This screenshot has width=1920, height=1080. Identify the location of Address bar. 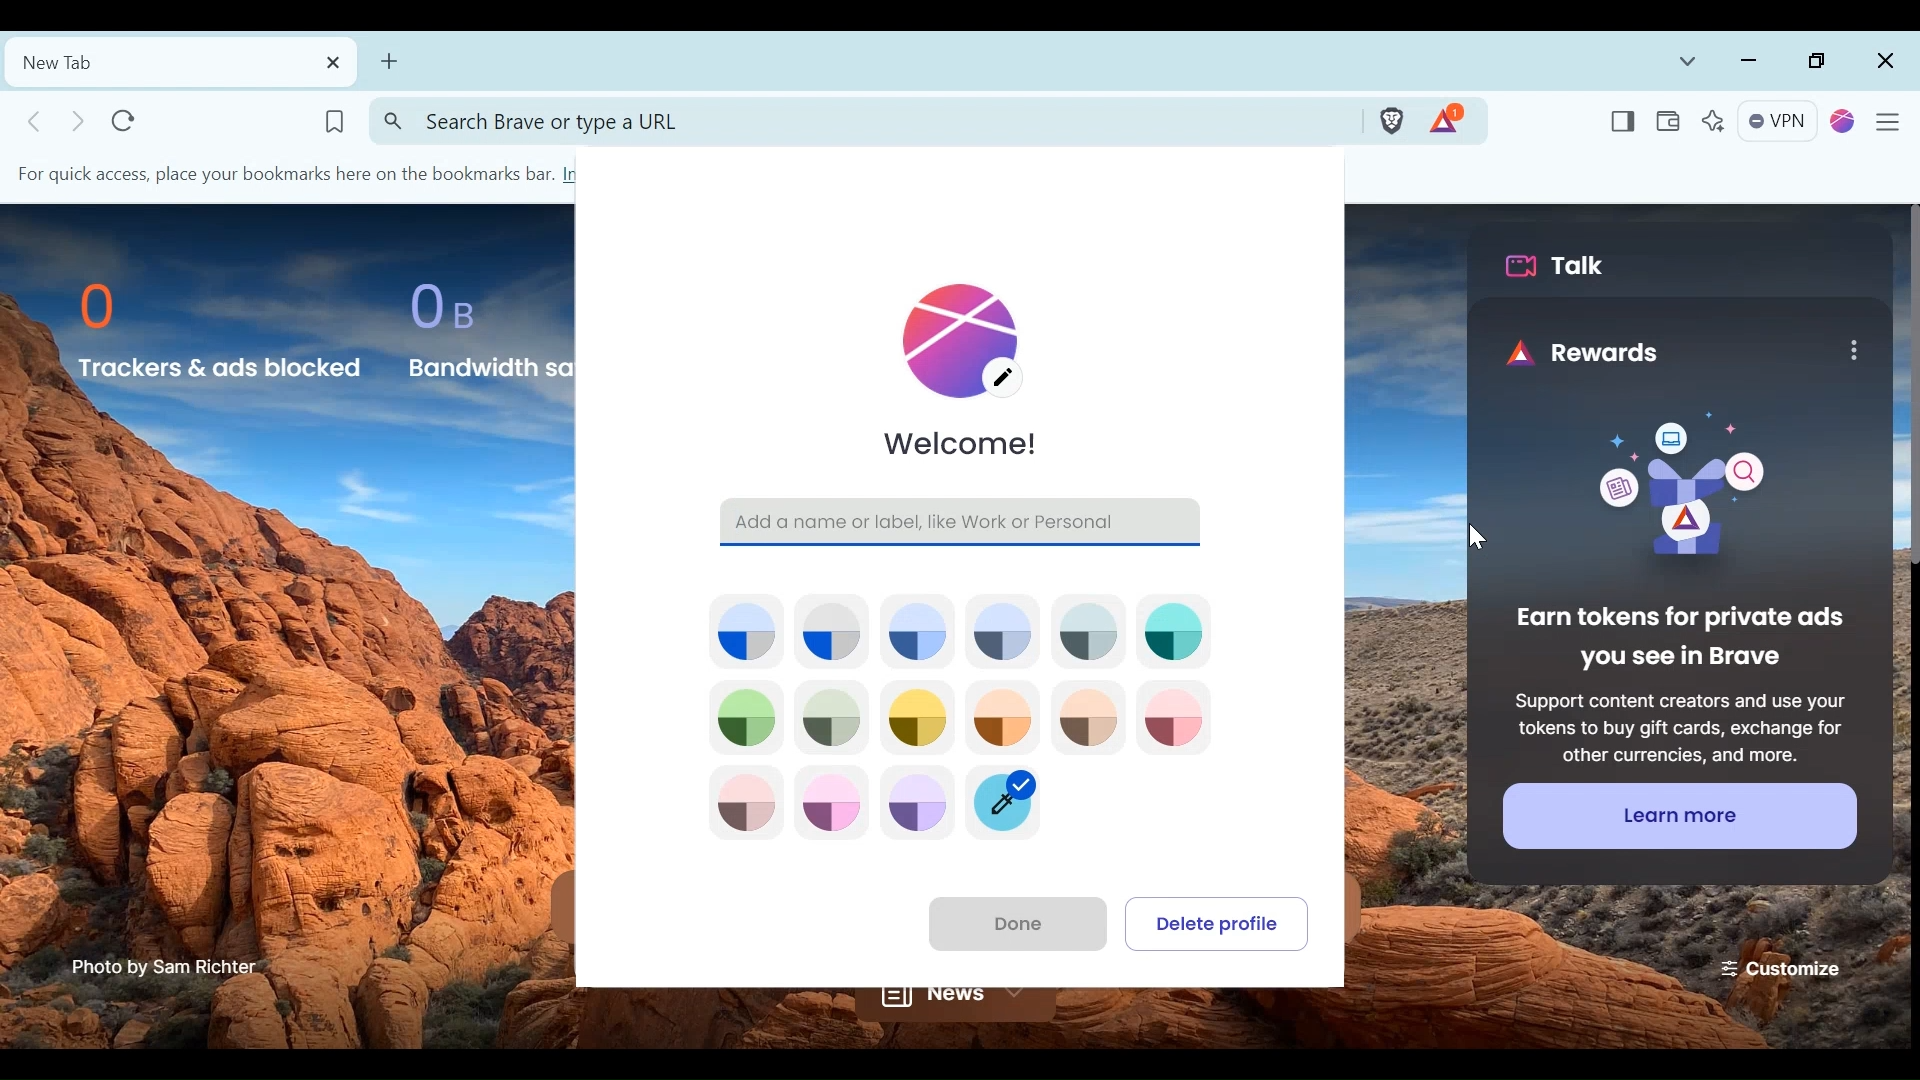
(861, 120).